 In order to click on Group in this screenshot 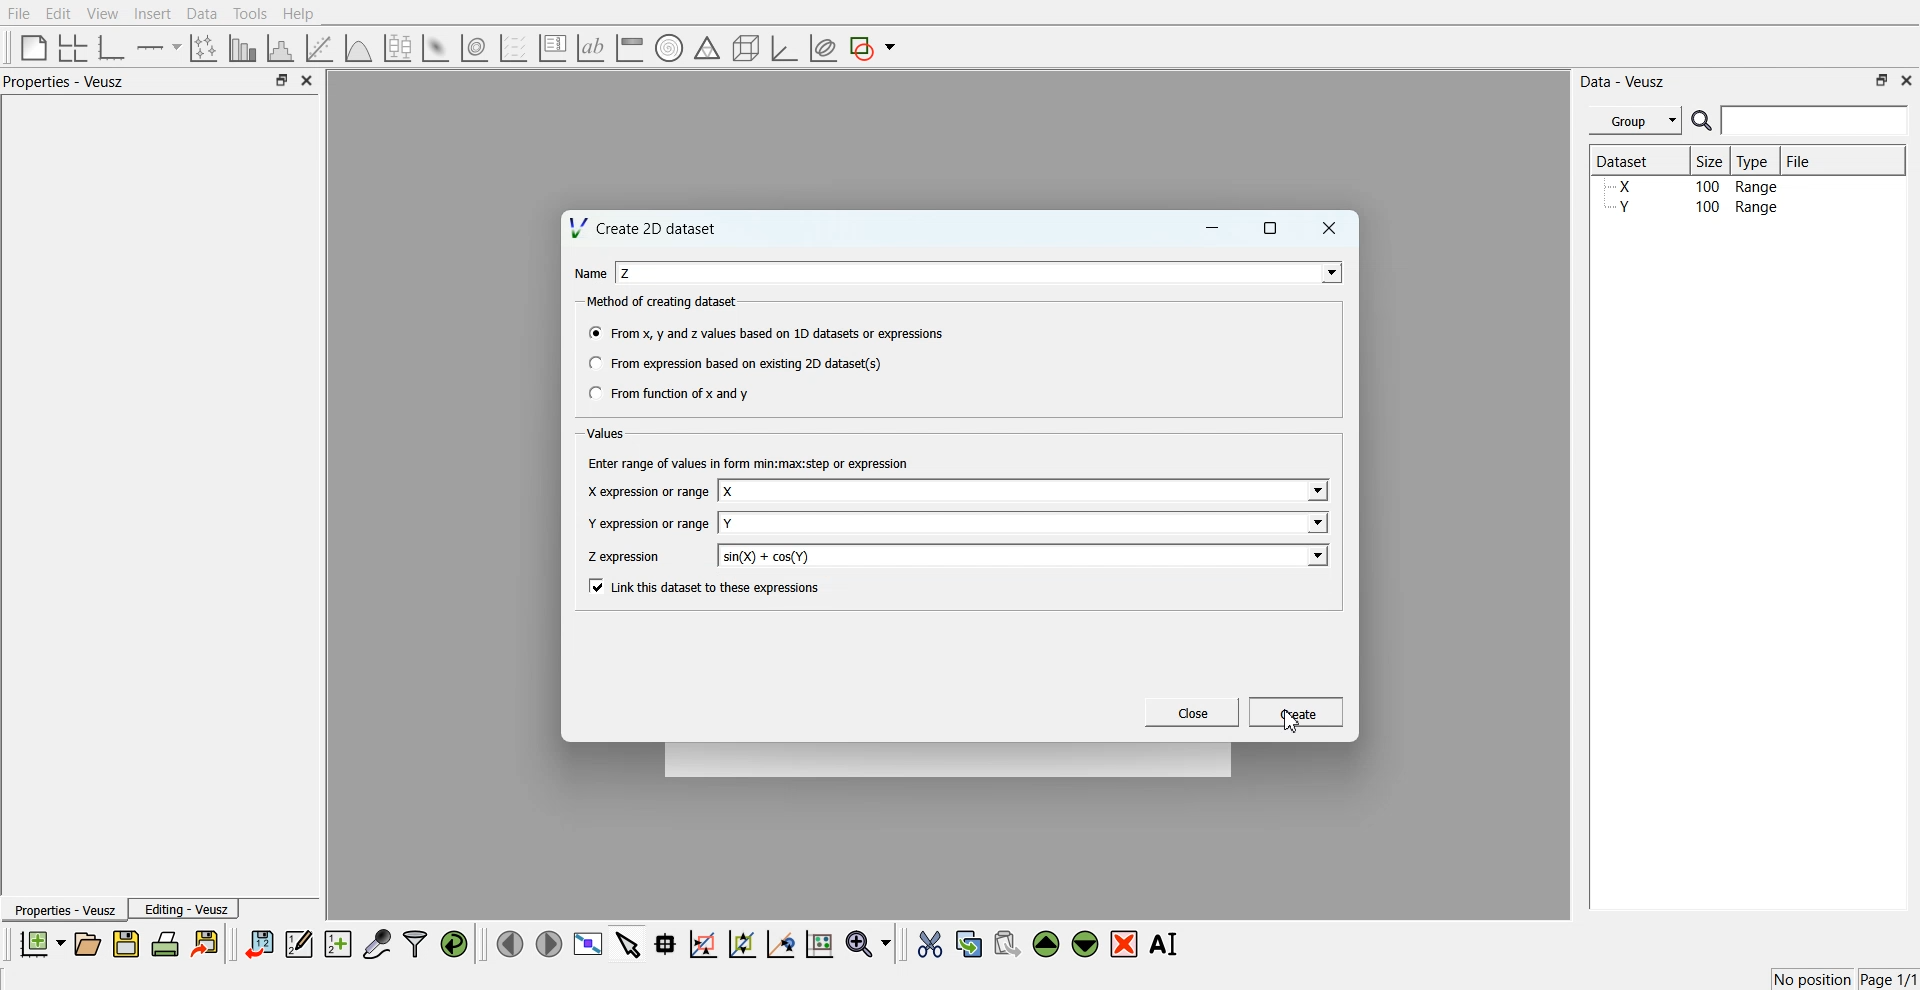, I will do `click(1636, 121)`.